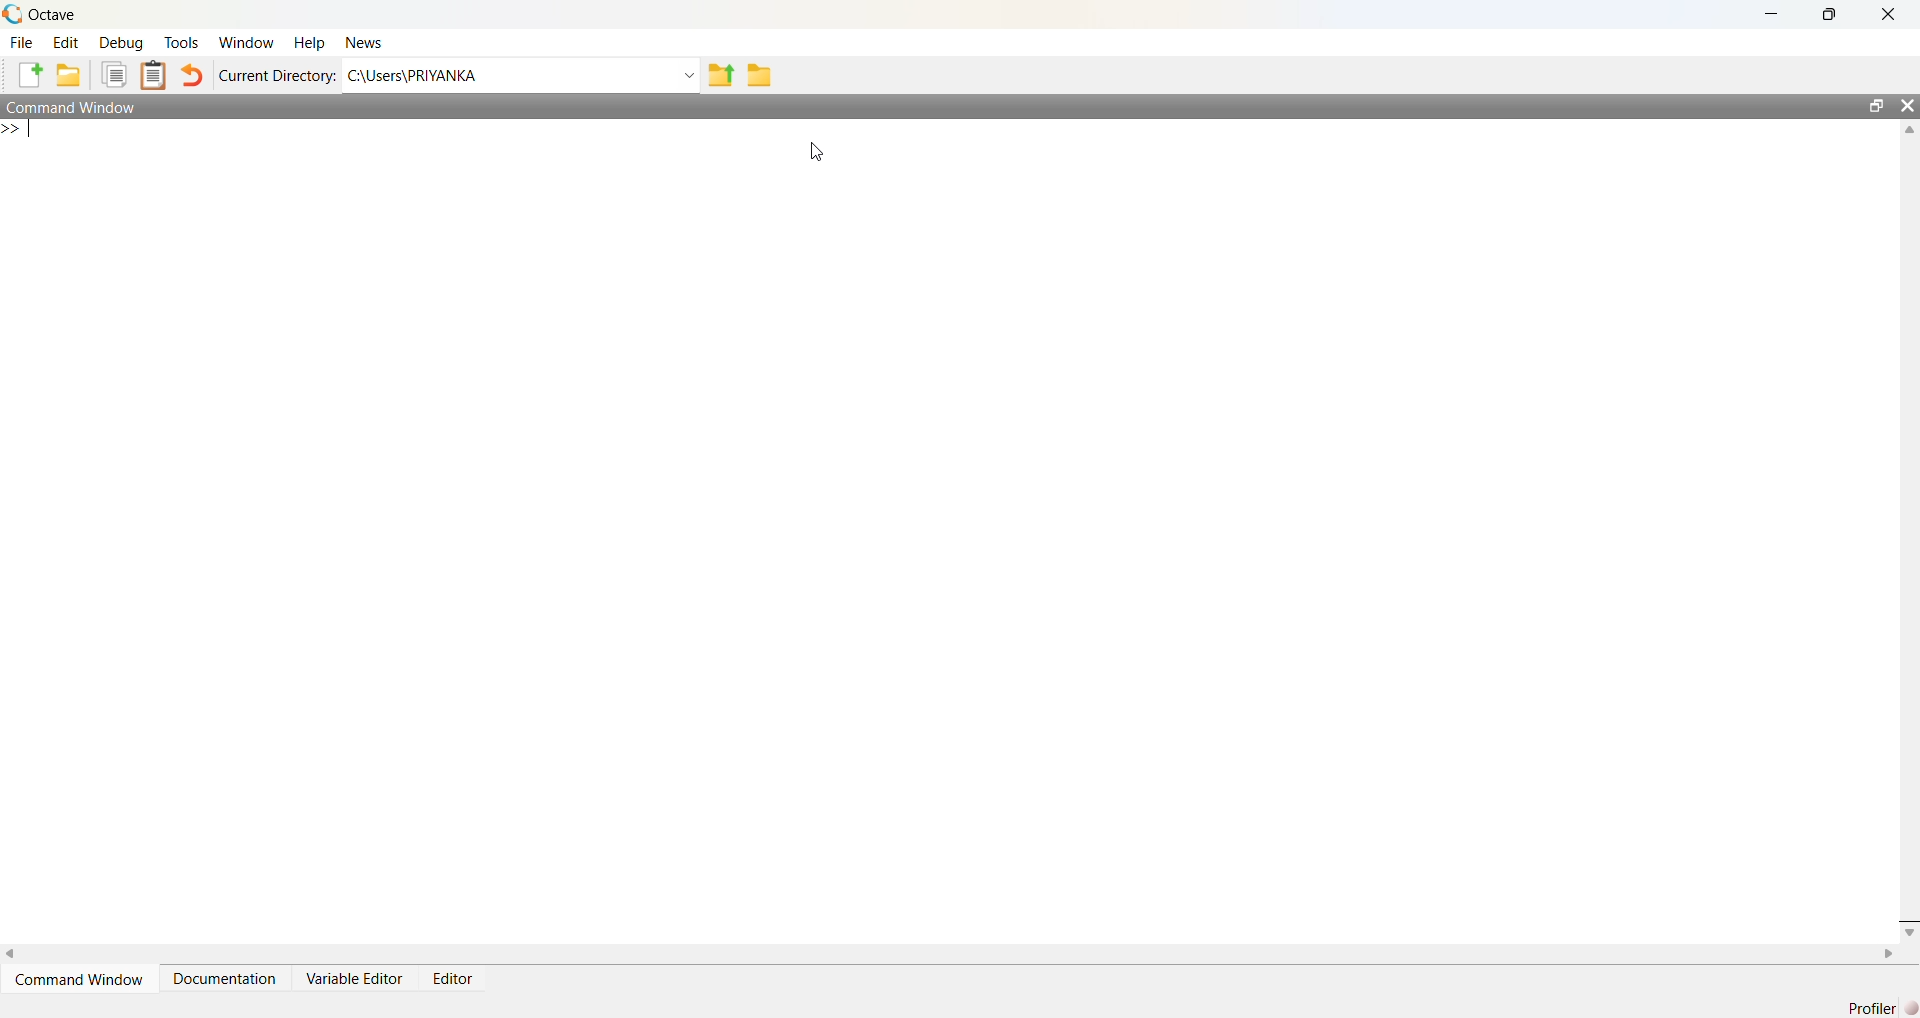 The width and height of the screenshot is (1920, 1018). I want to click on Edit, so click(67, 42).